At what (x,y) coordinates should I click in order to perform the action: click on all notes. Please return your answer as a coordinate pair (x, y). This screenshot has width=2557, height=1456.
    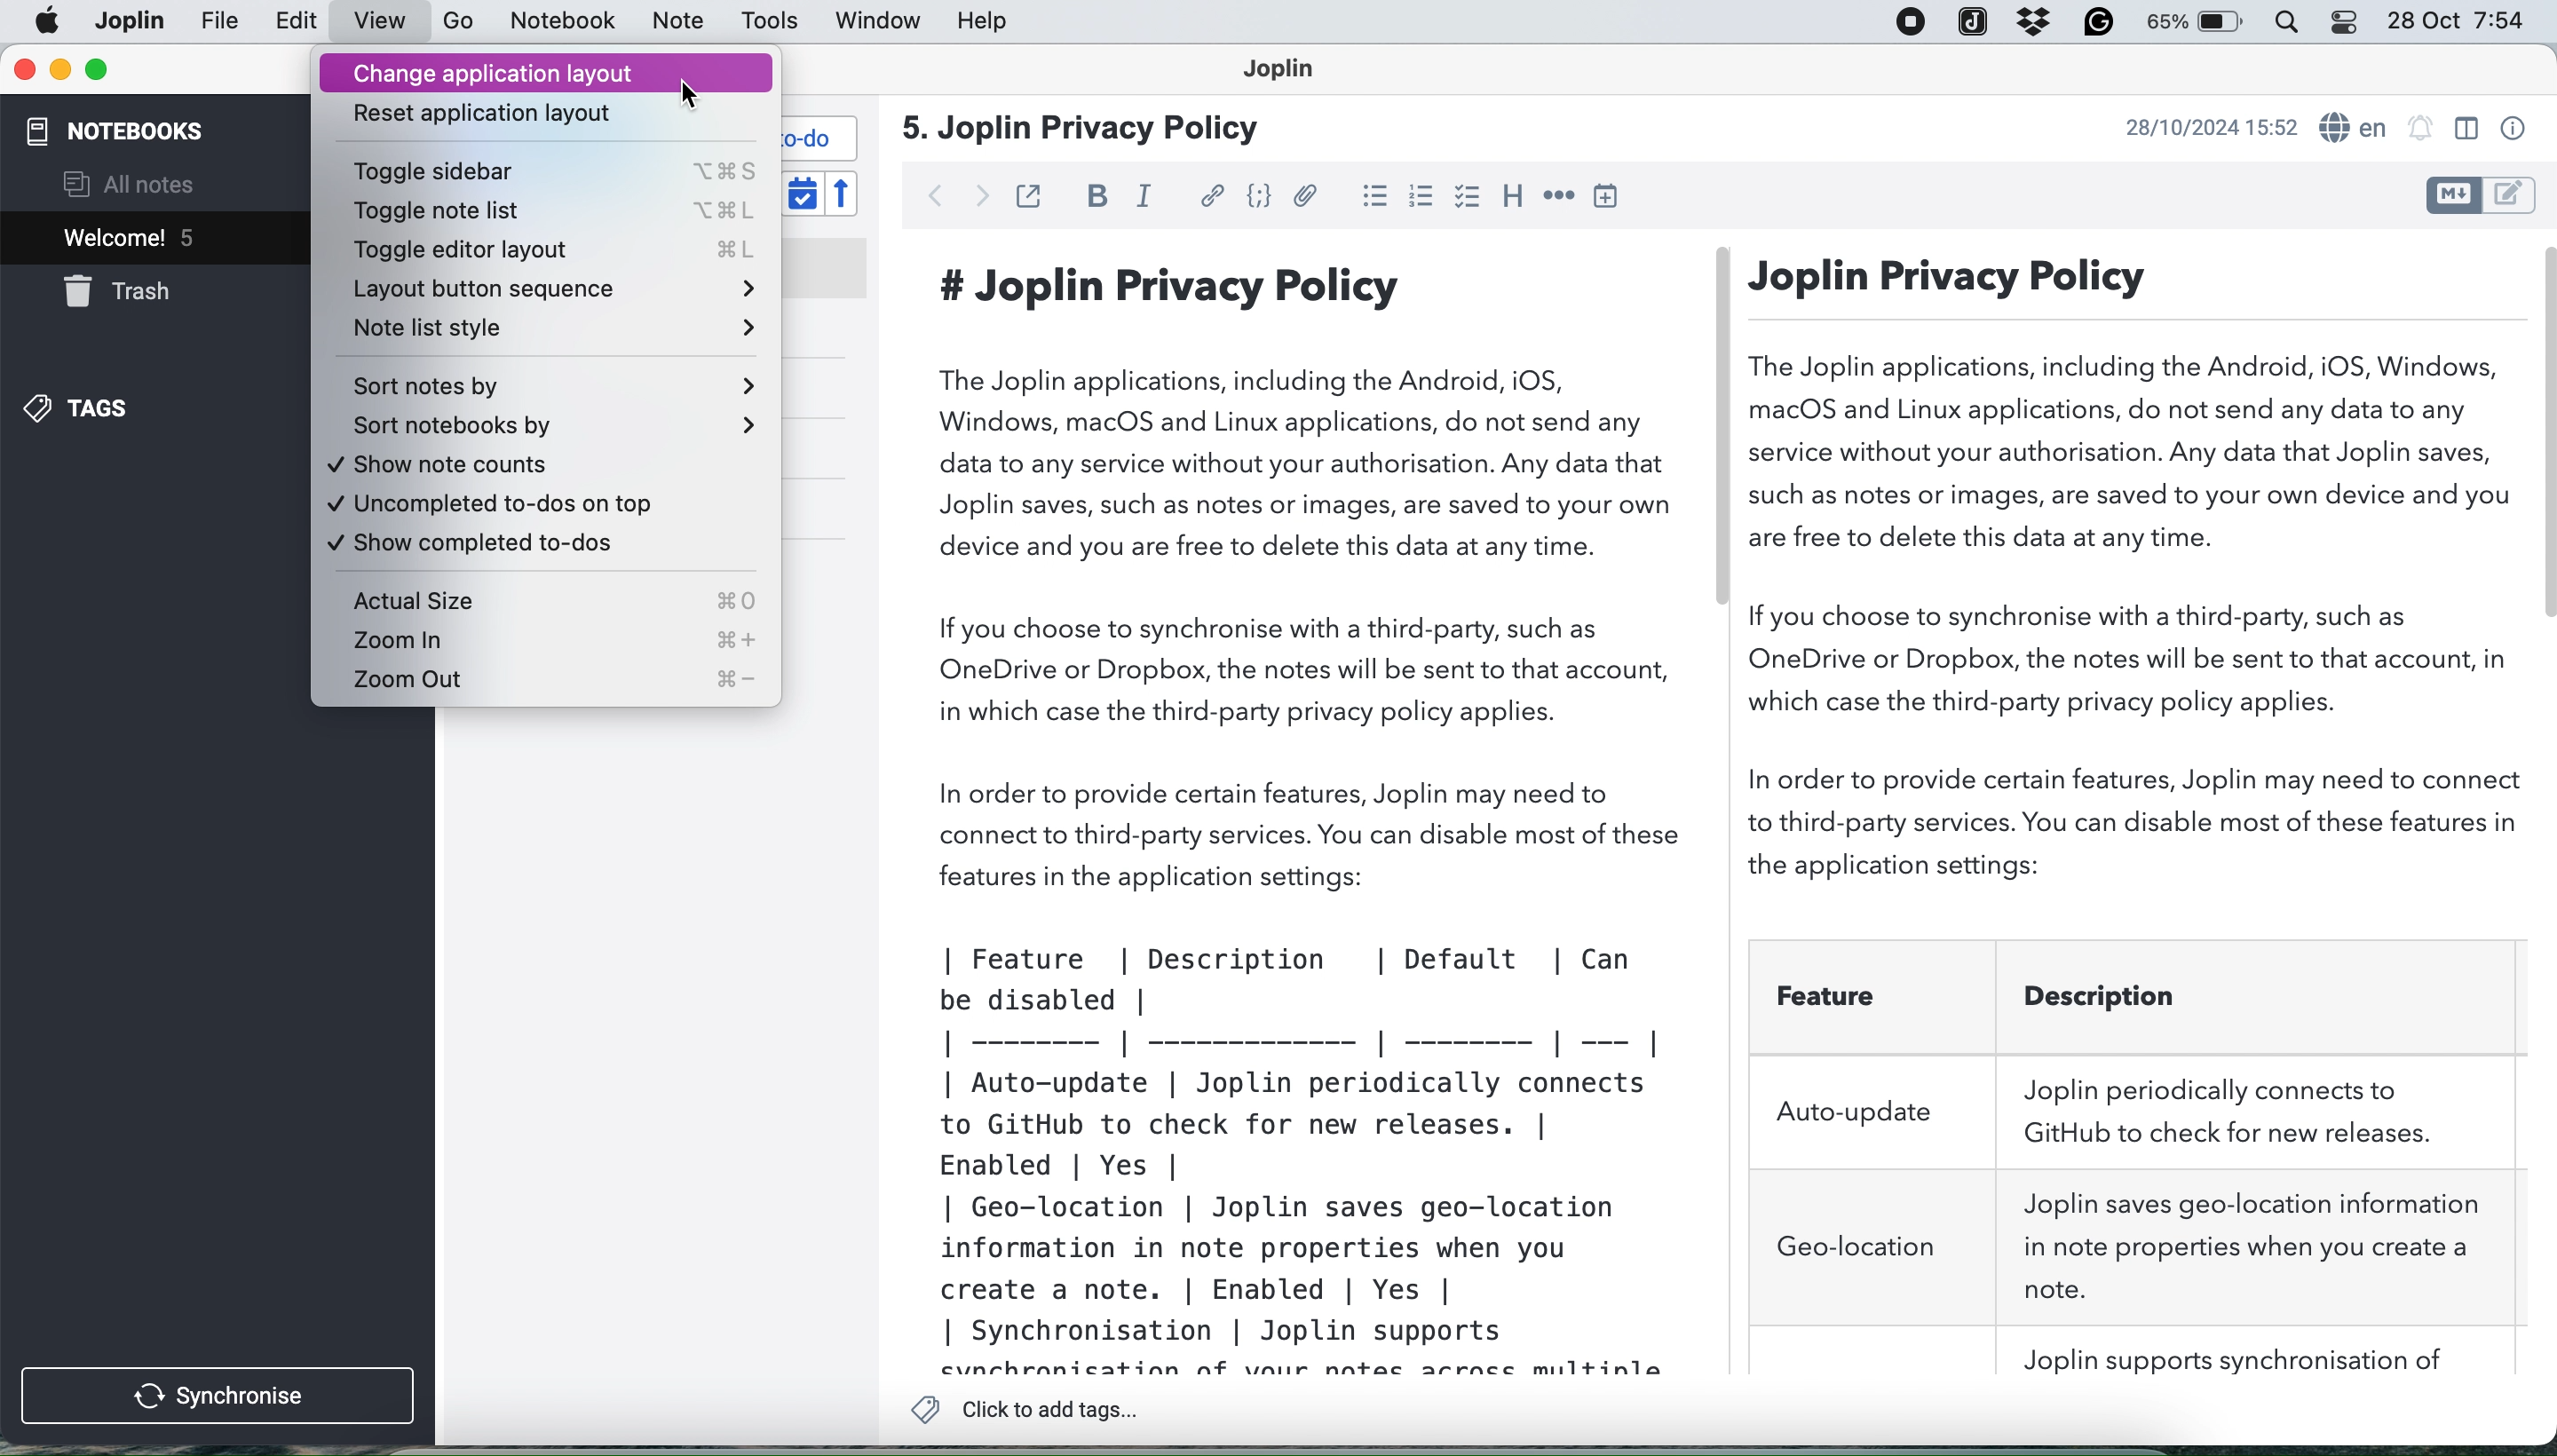
    Looking at the image, I should click on (129, 185).